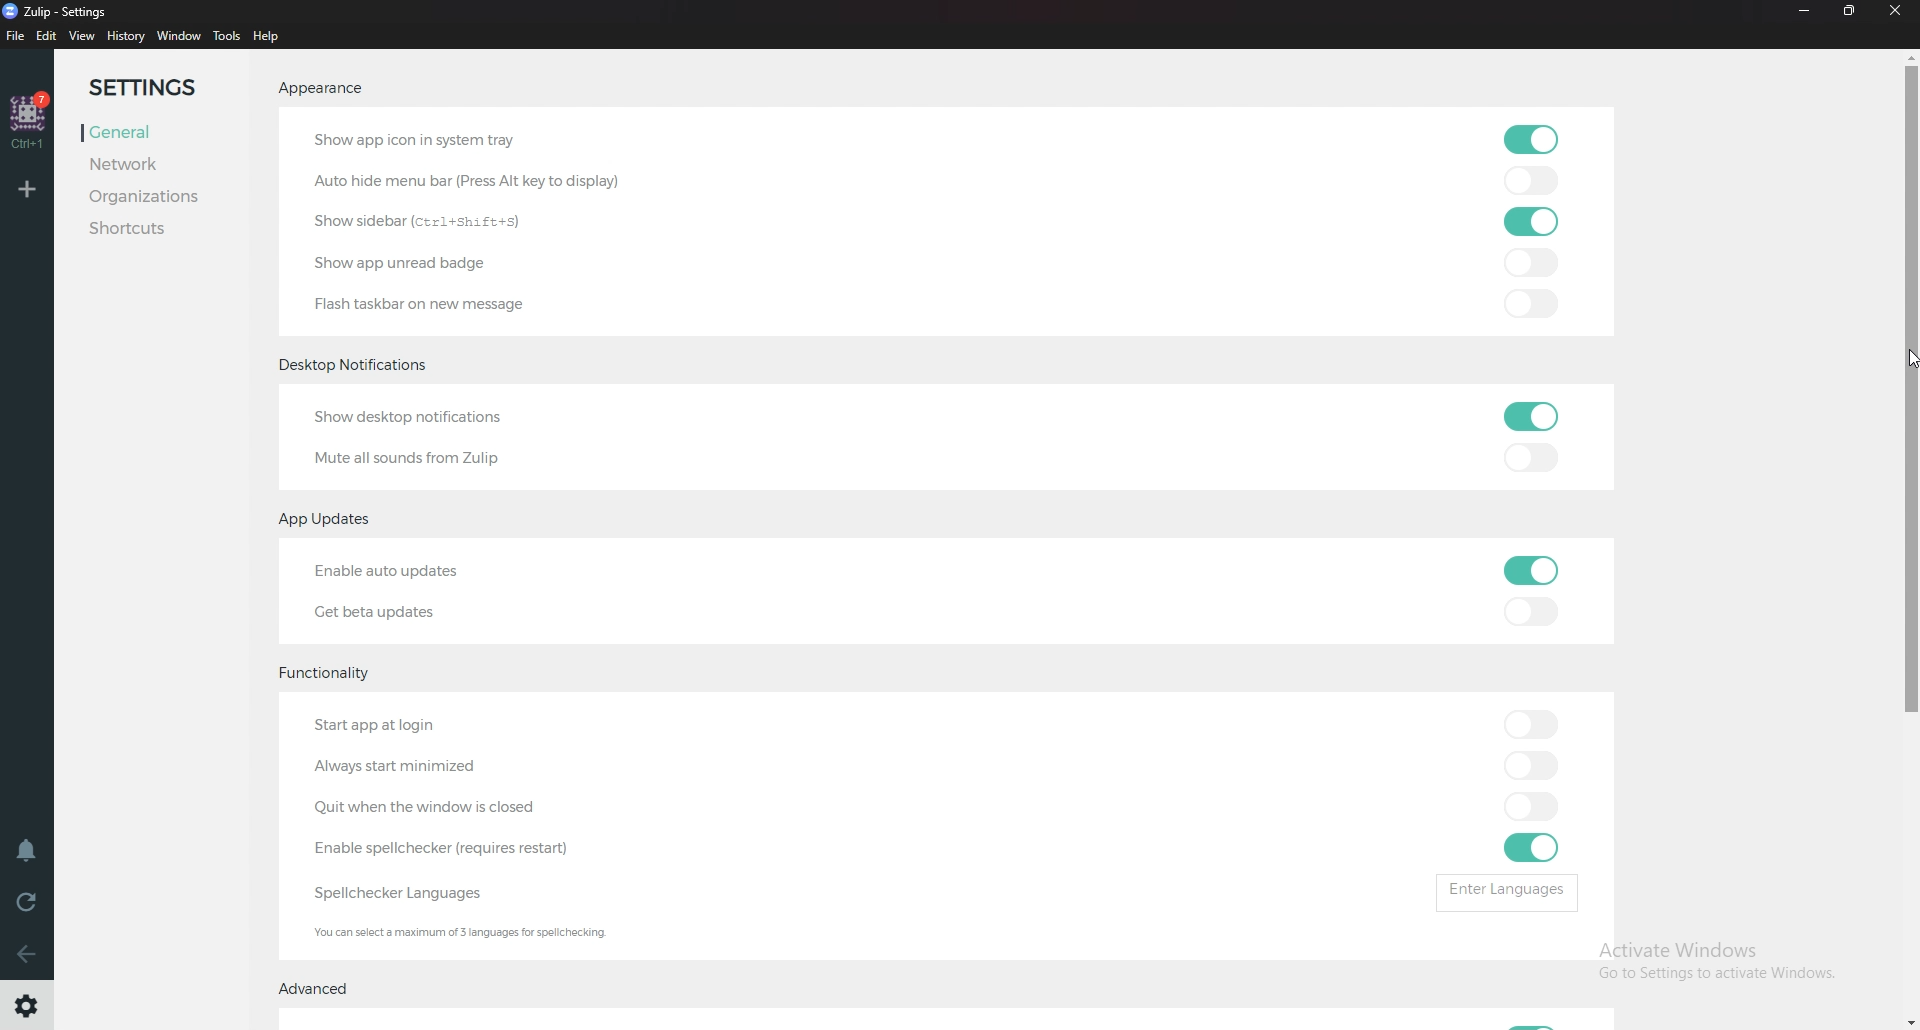  Describe the element at coordinates (411, 764) in the screenshot. I see `Always start minimized` at that location.